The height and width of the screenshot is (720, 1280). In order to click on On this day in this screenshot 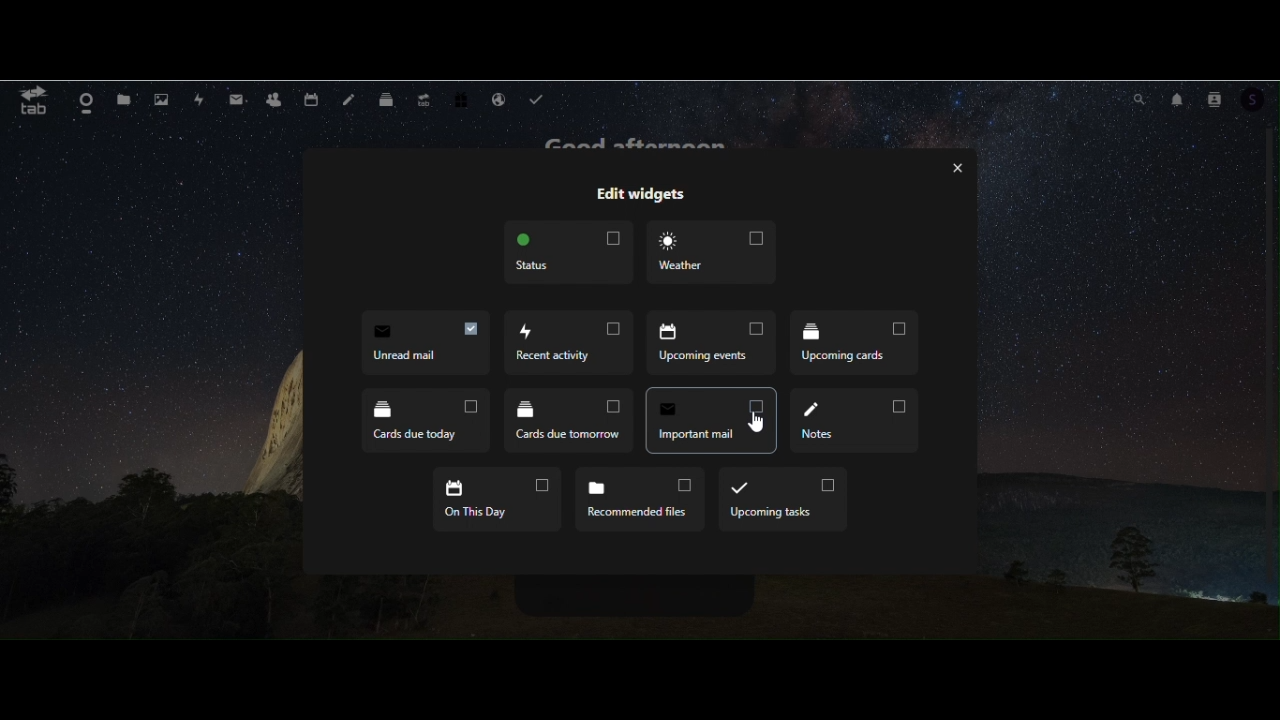, I will do `click(499, 503)`.